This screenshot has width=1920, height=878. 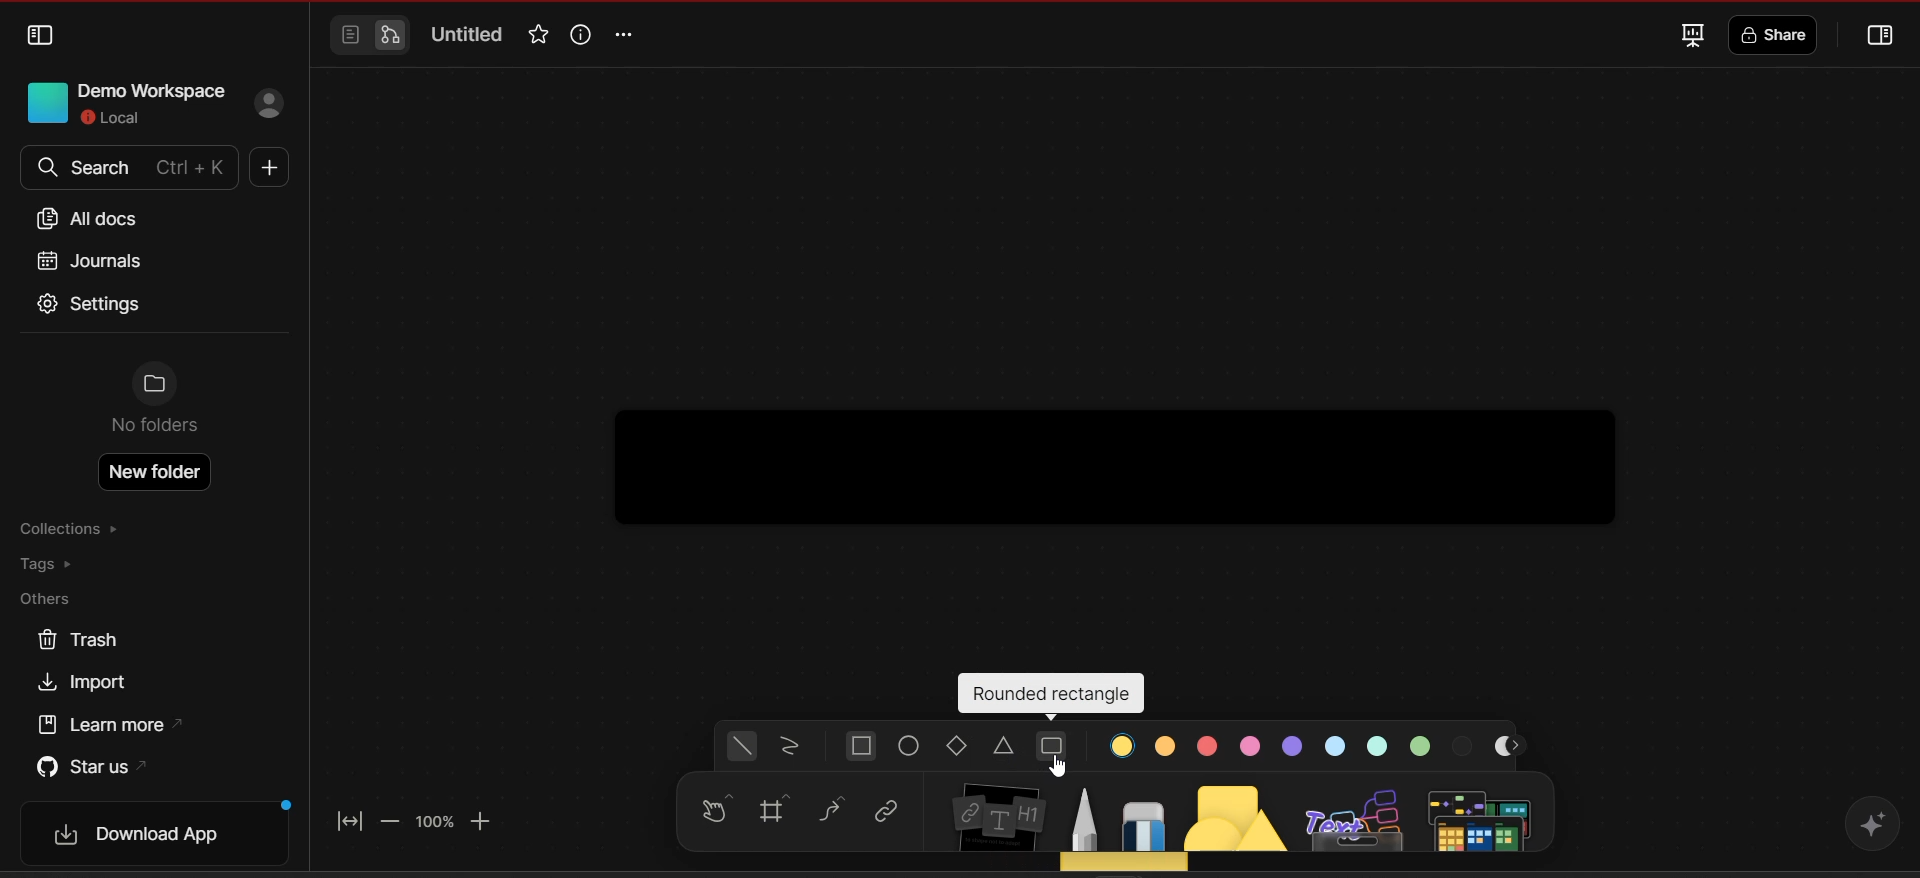 I want to click on additional tools, so click(x=1483, y=818).